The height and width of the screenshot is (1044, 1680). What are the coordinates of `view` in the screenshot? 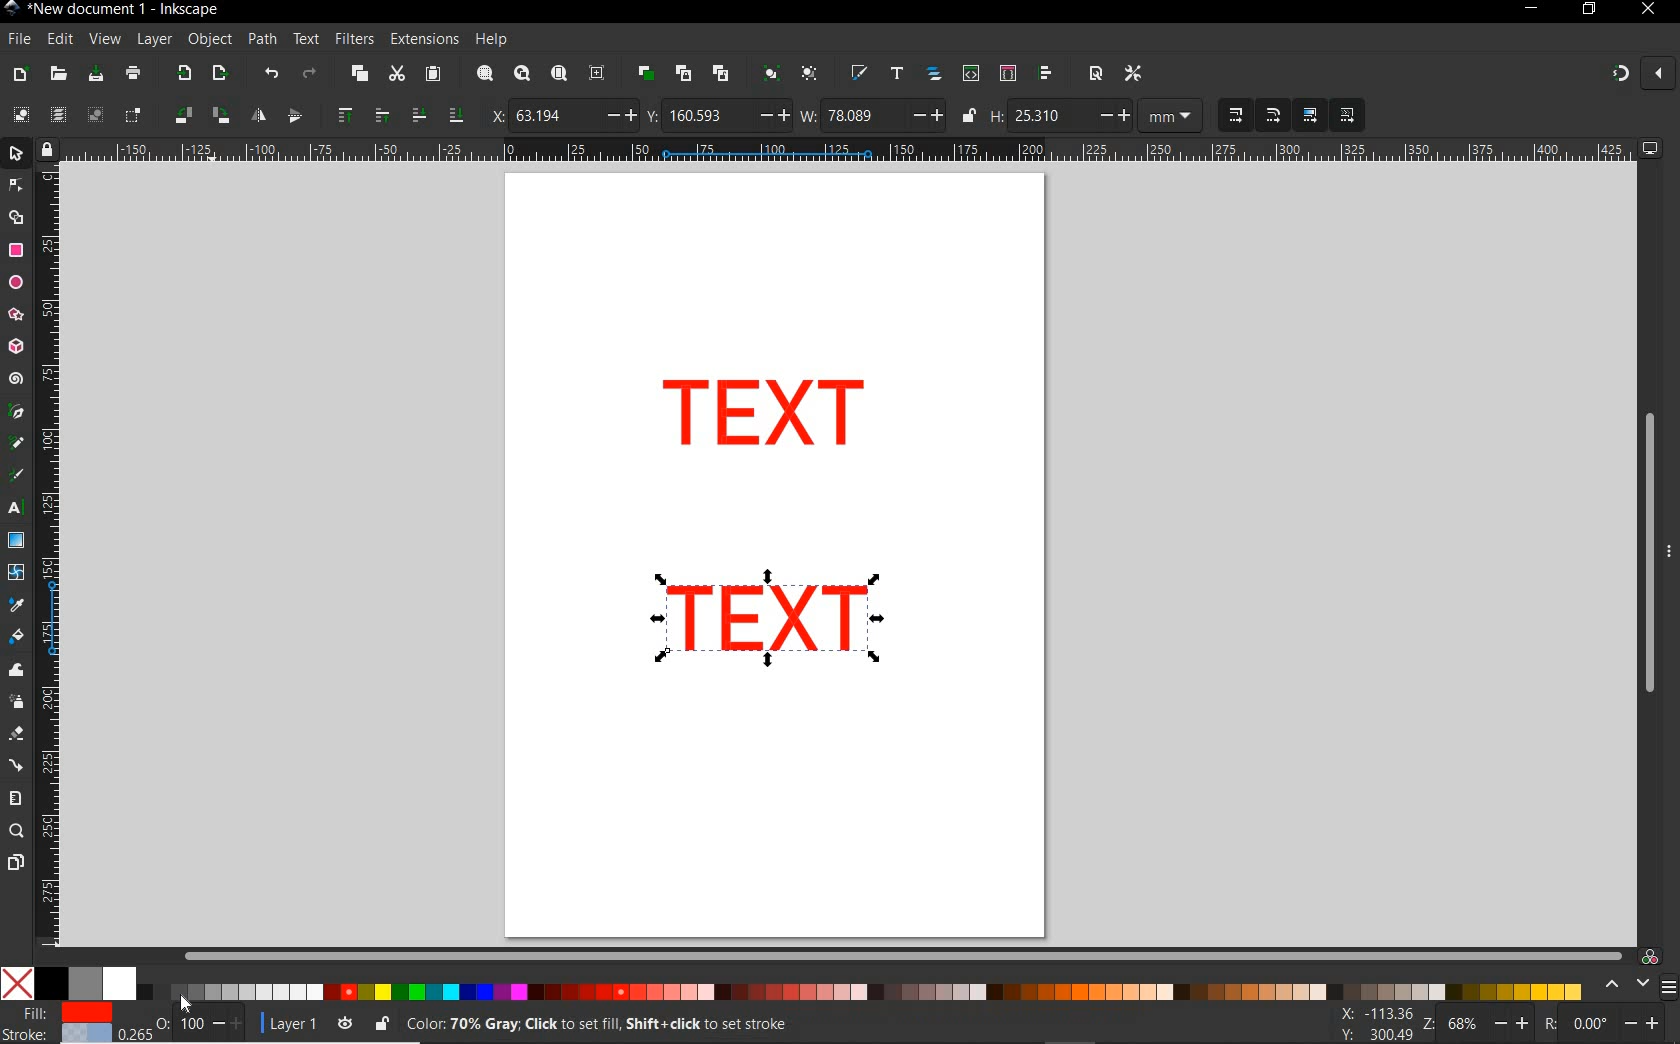 It's located at (104, 38).